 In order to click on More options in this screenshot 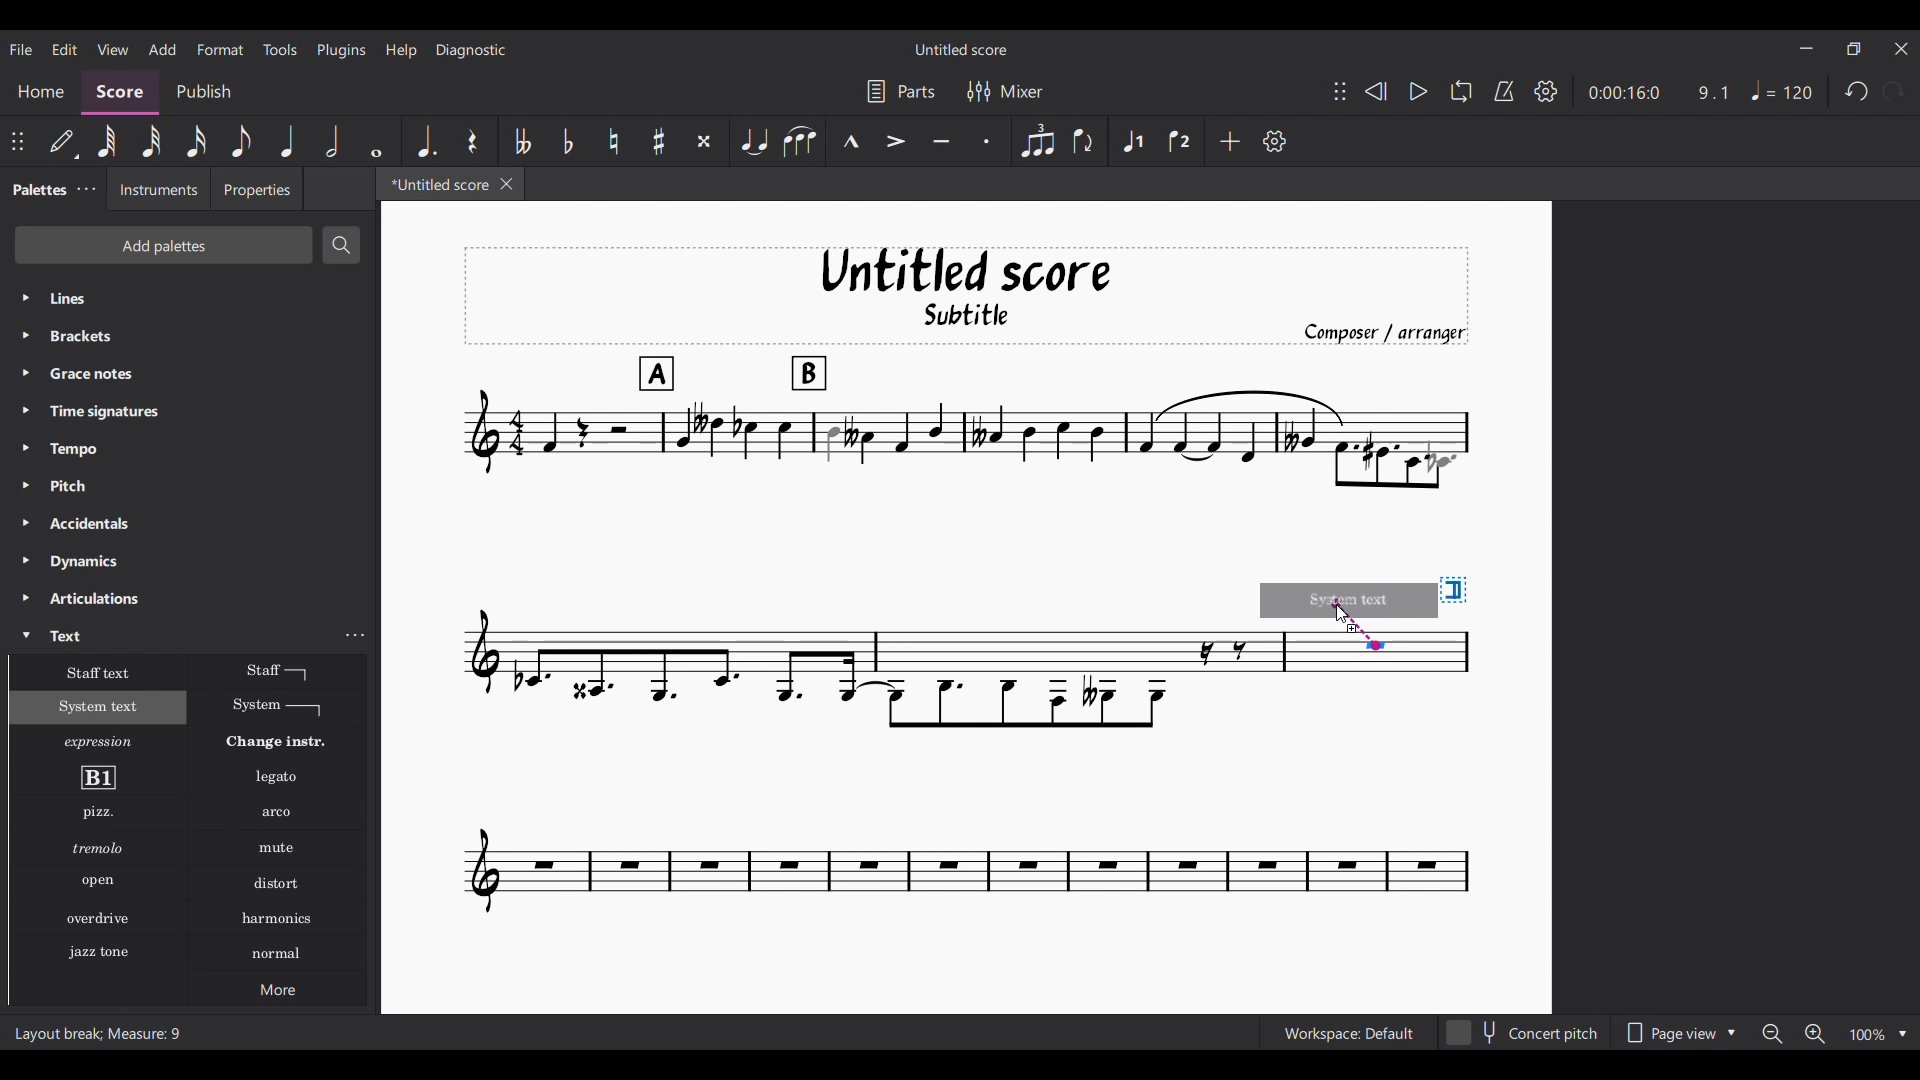, I will do `click(277, 988)`.